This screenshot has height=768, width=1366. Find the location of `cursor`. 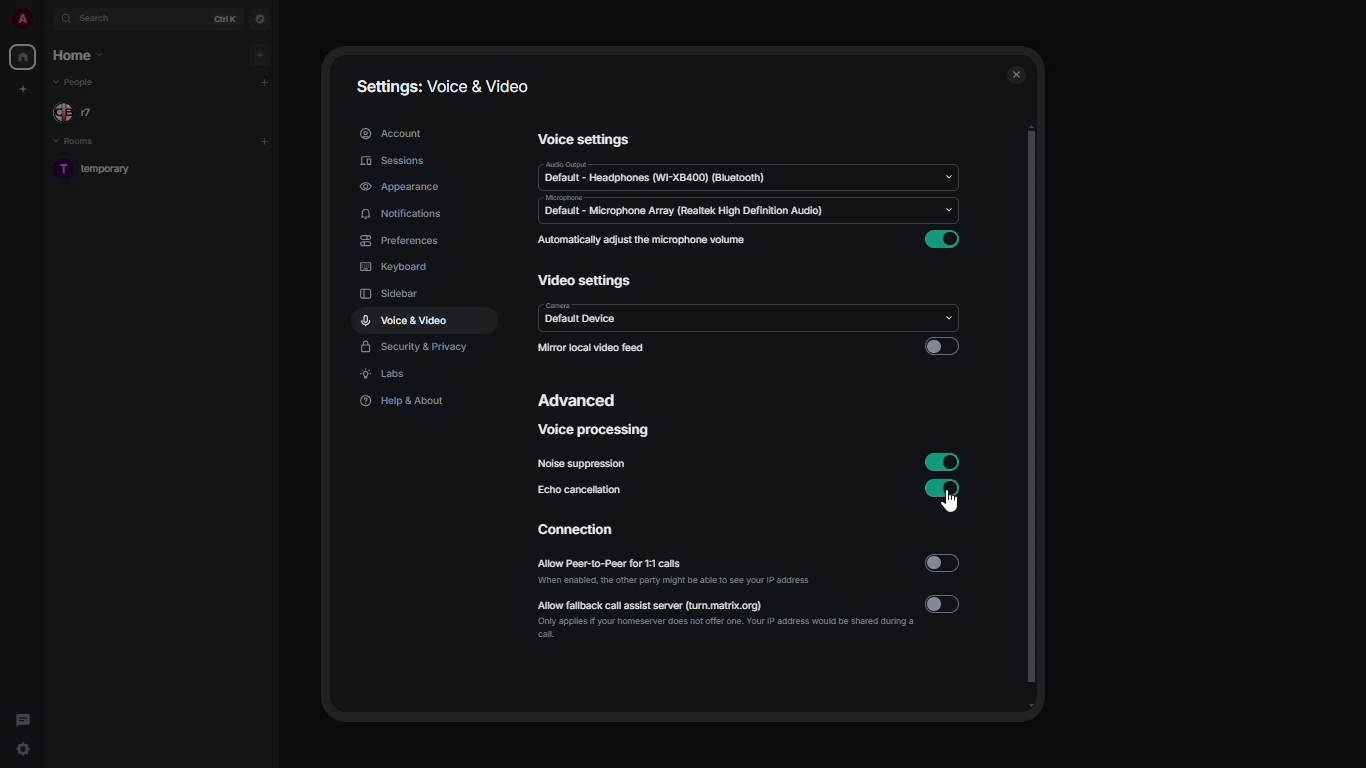

cursor is located at coordinates (953, 503).